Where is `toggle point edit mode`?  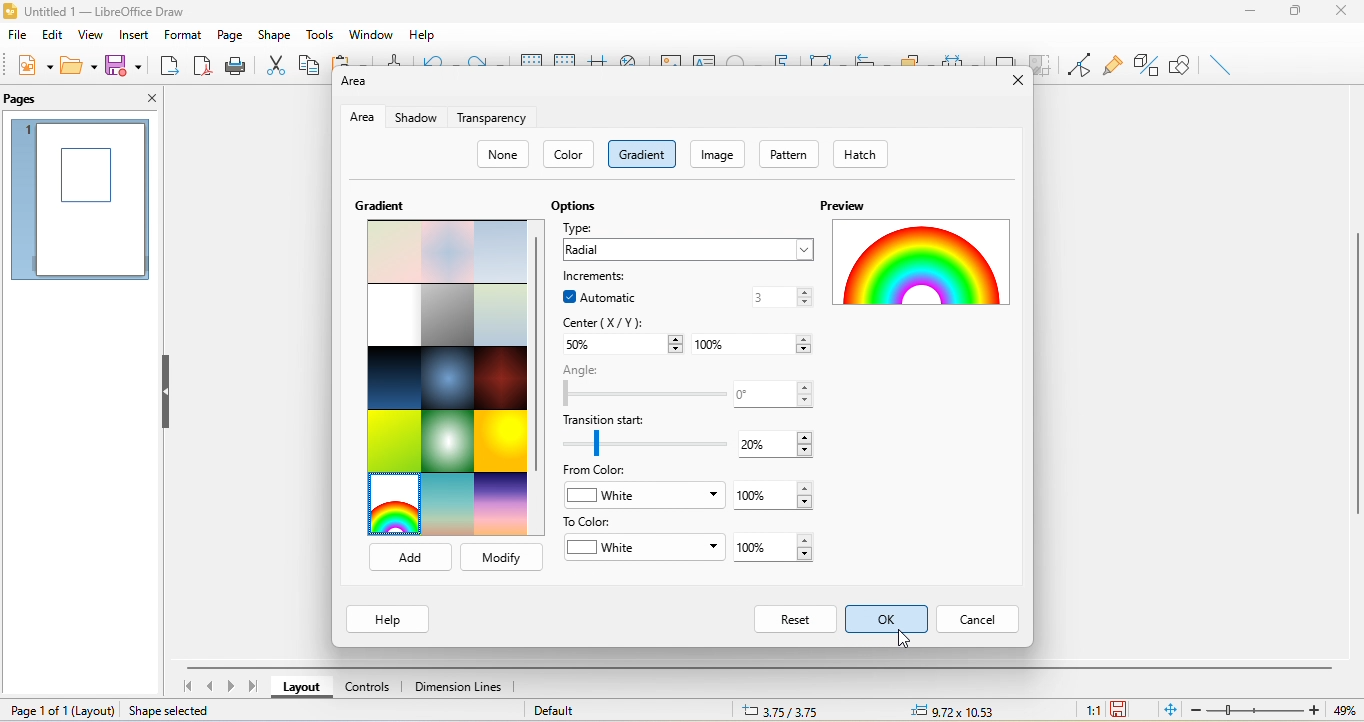
toggle point edit mode is located at coordinates (1080, 64).